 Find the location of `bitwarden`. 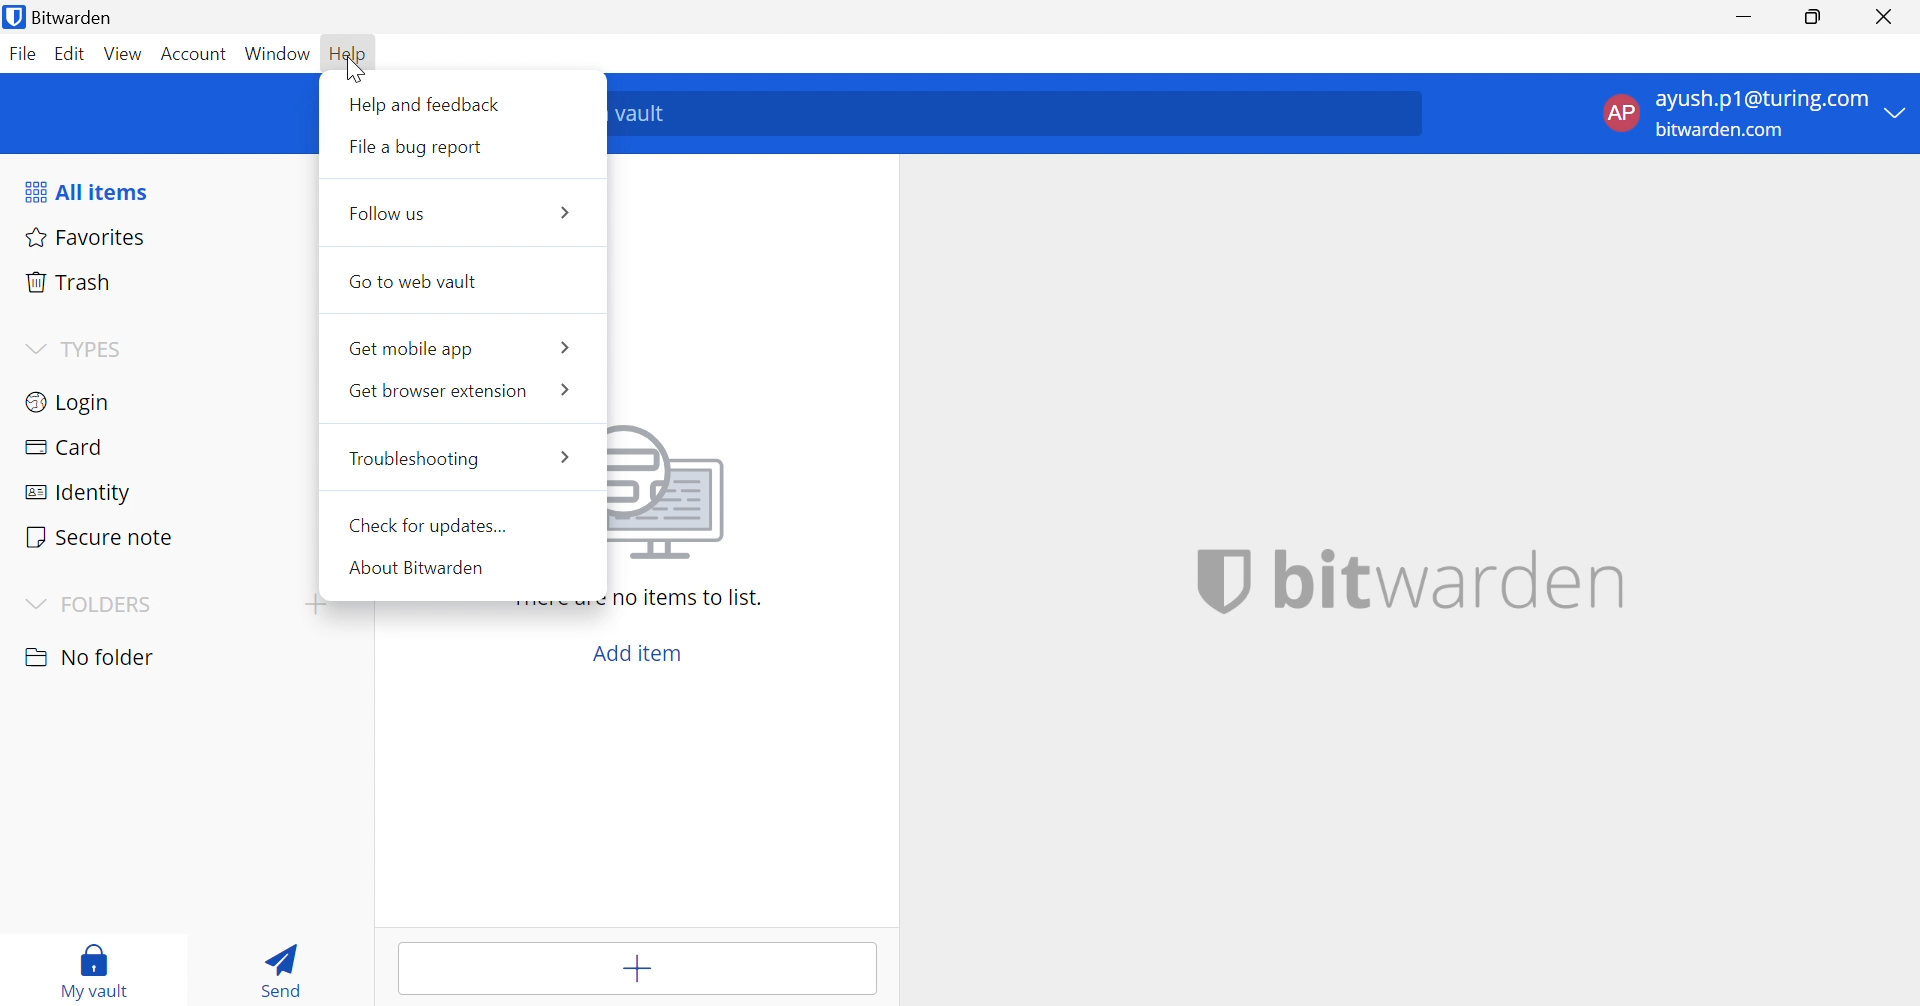

bitwarden is located at coordinates (1413, 581).